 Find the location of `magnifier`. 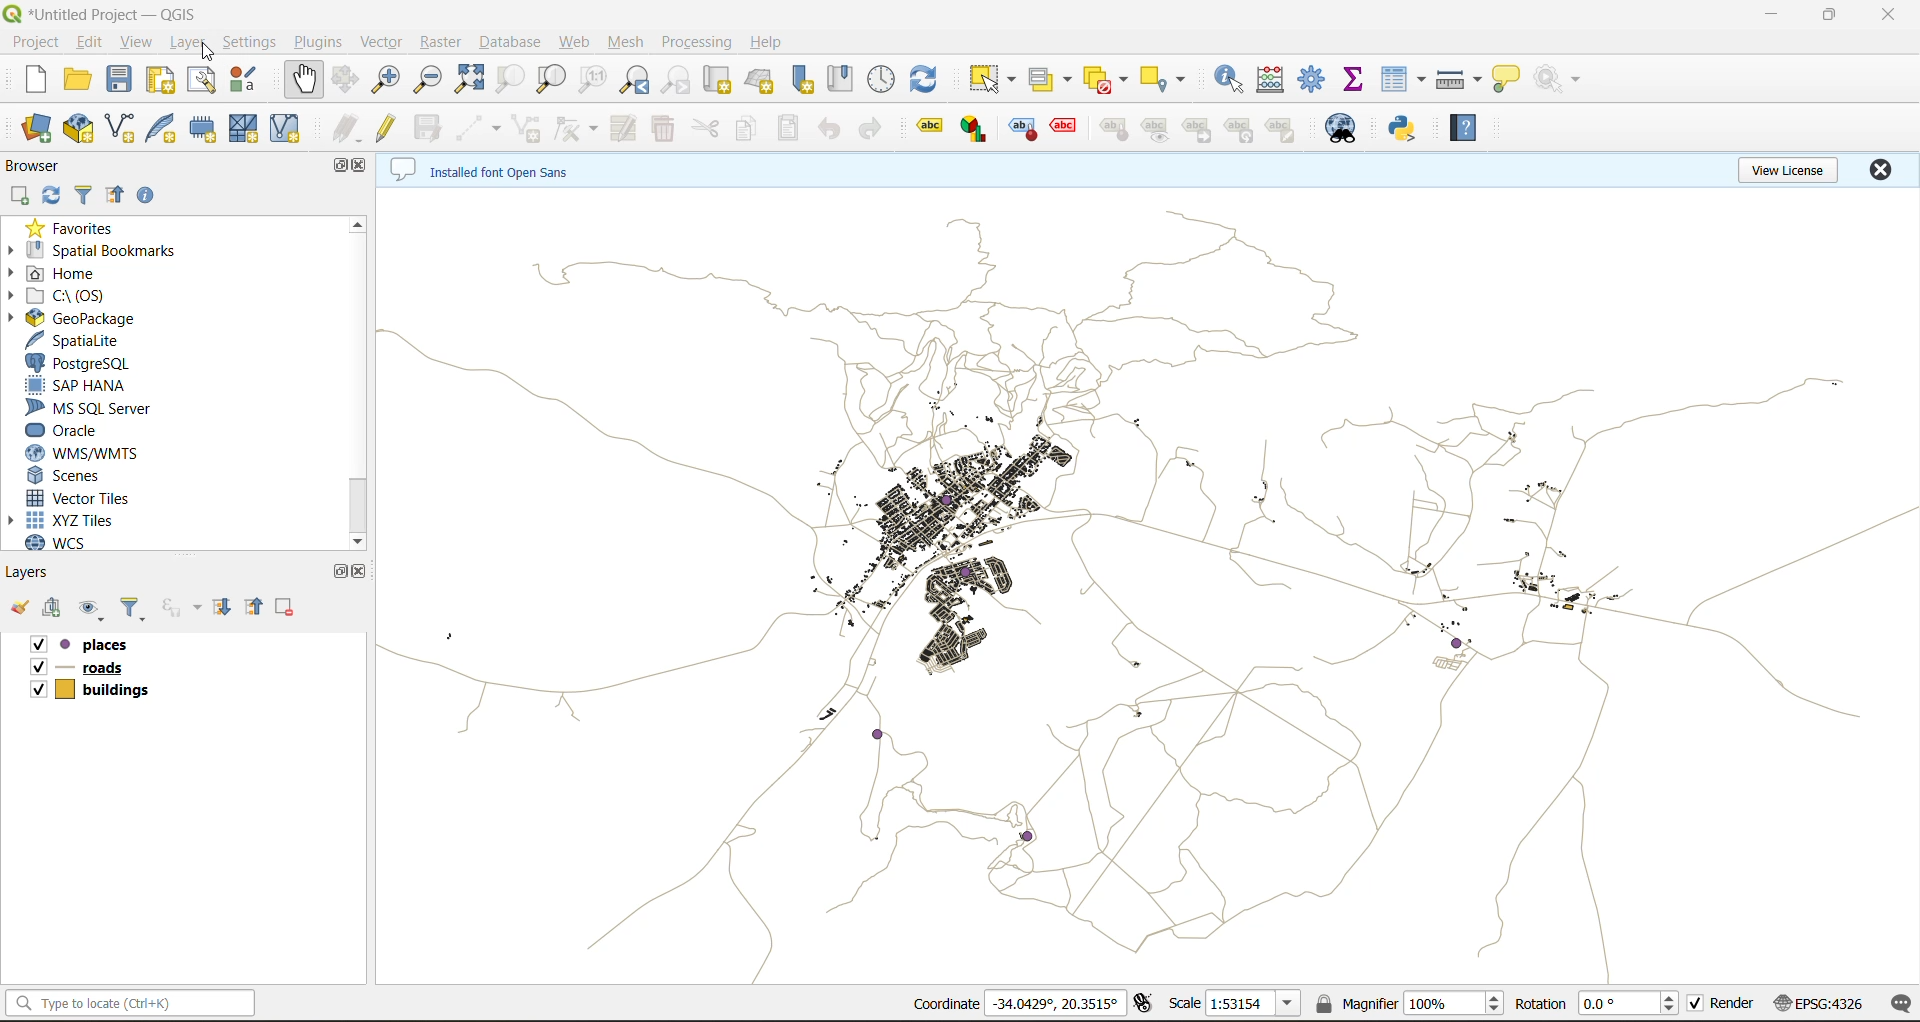

magnifier is located at coordinates (1411, 1007).